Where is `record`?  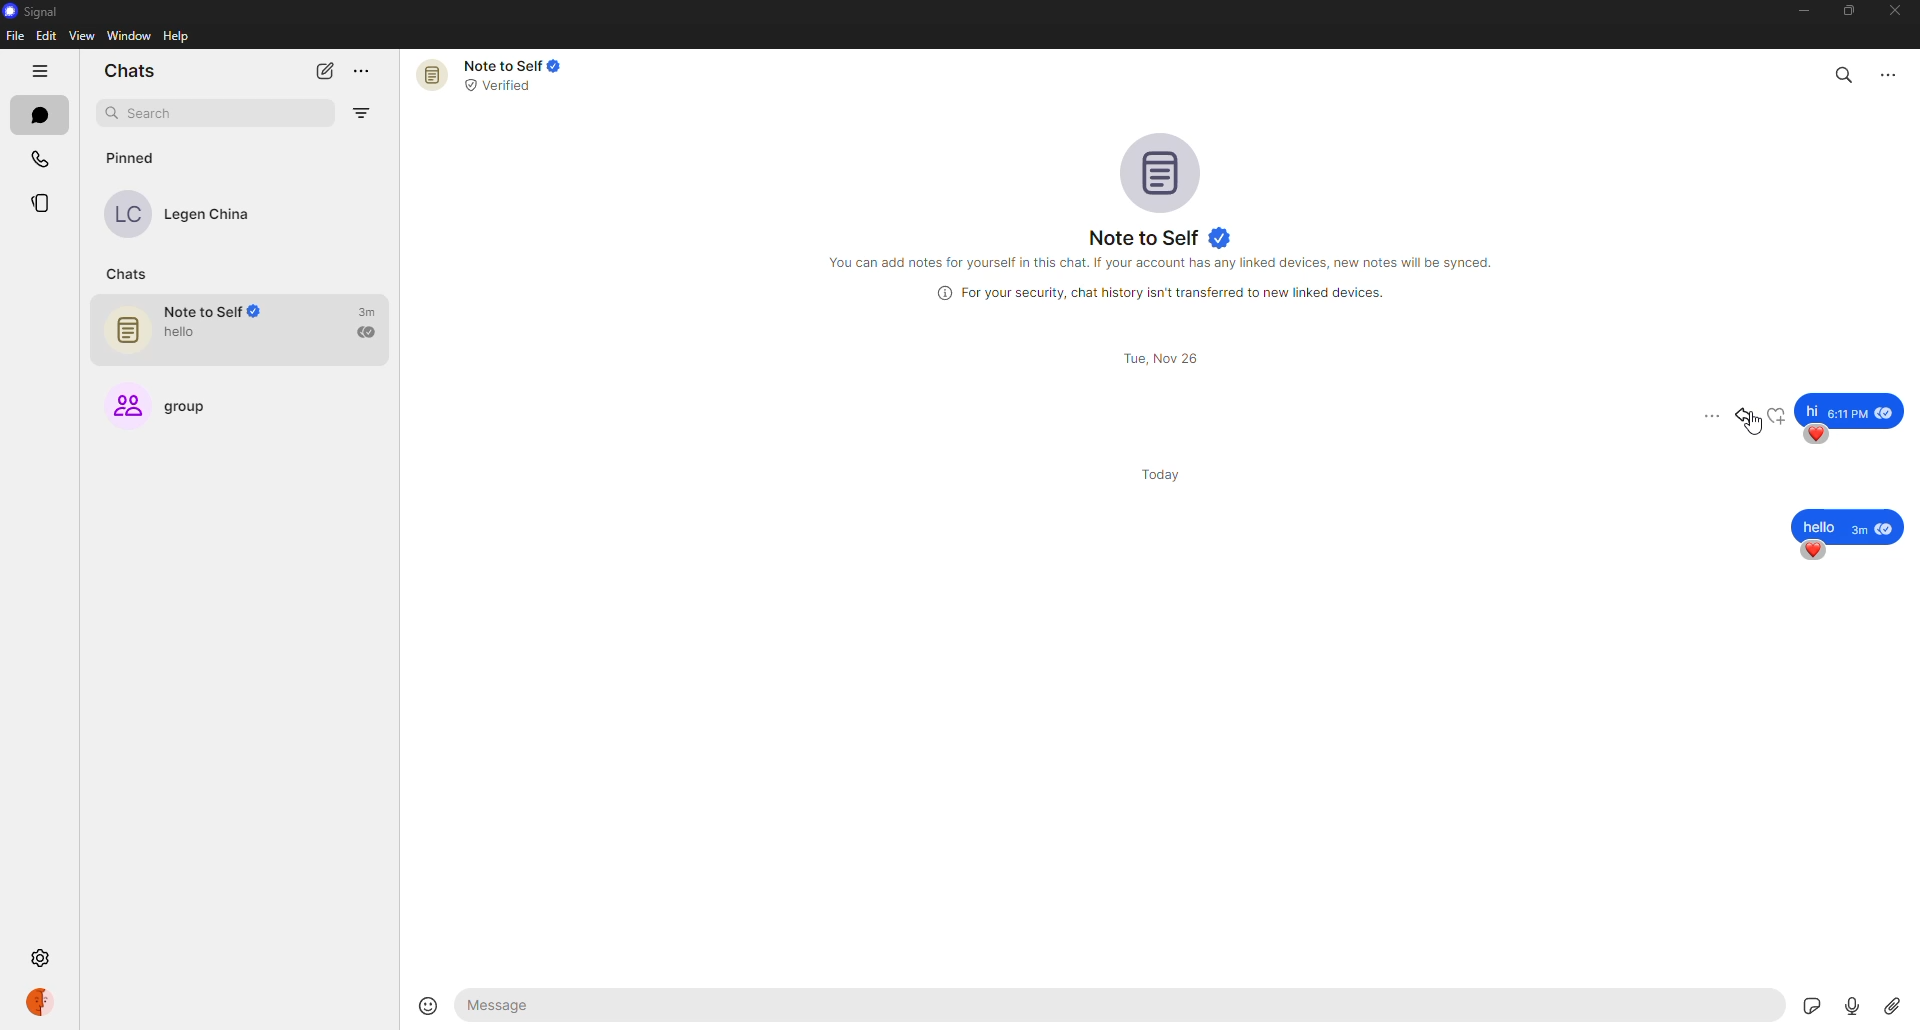
record is located at coordinates (1846, 1004).